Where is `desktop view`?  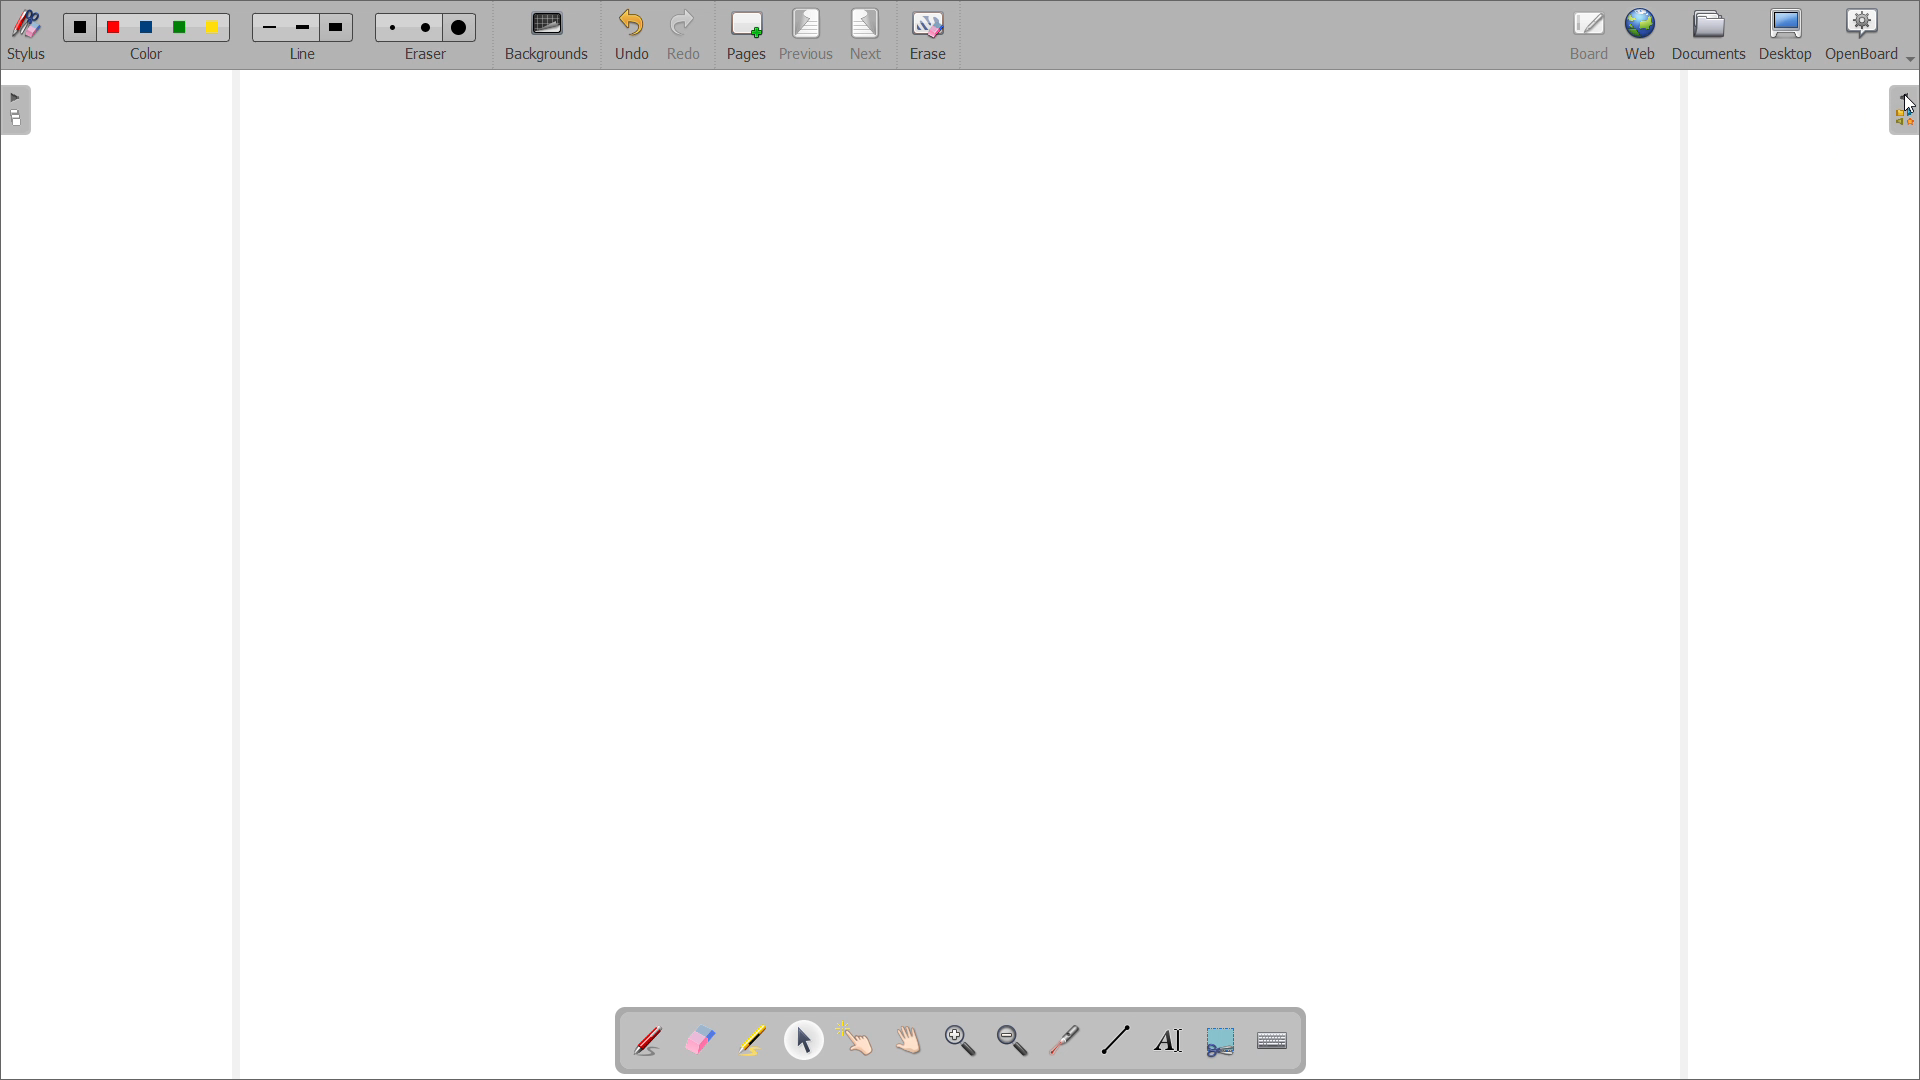
desktop view is located at coordinates (1787, 35).